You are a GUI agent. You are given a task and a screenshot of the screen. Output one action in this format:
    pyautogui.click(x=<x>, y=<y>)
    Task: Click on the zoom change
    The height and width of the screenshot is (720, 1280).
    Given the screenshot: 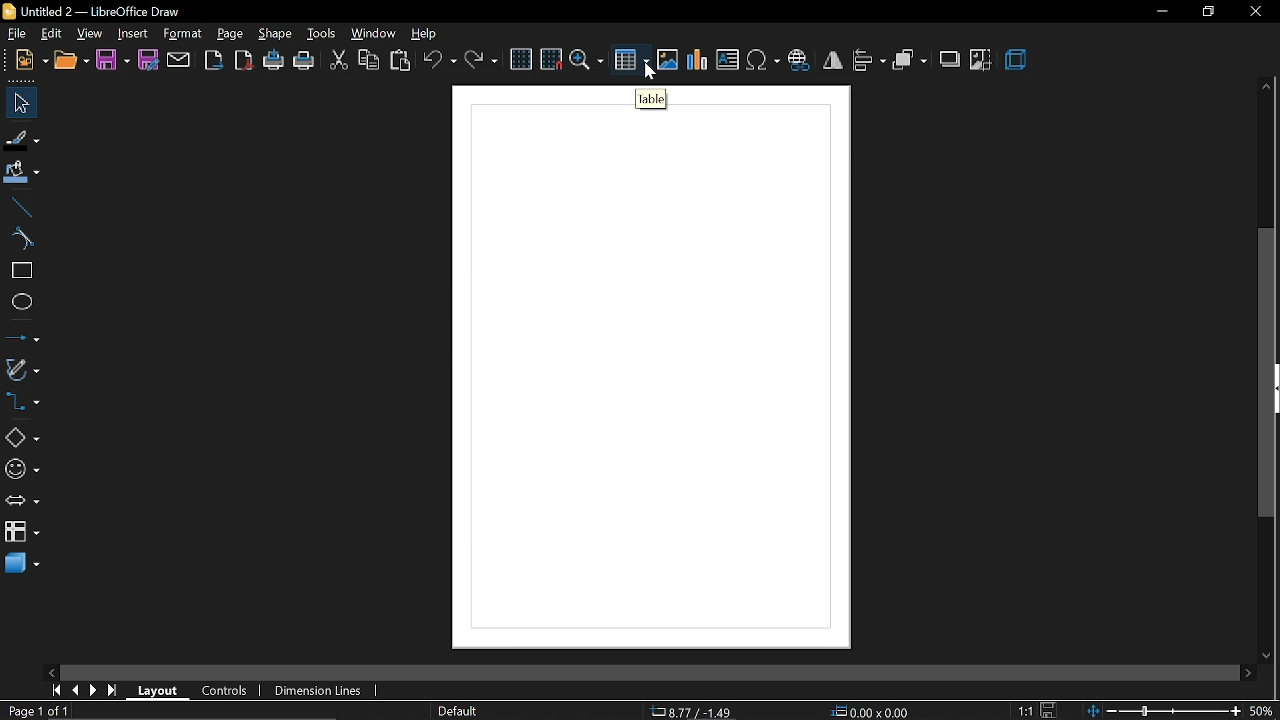 What is the action you would take?
    pyautogui.click(x=1162, y=712)
    